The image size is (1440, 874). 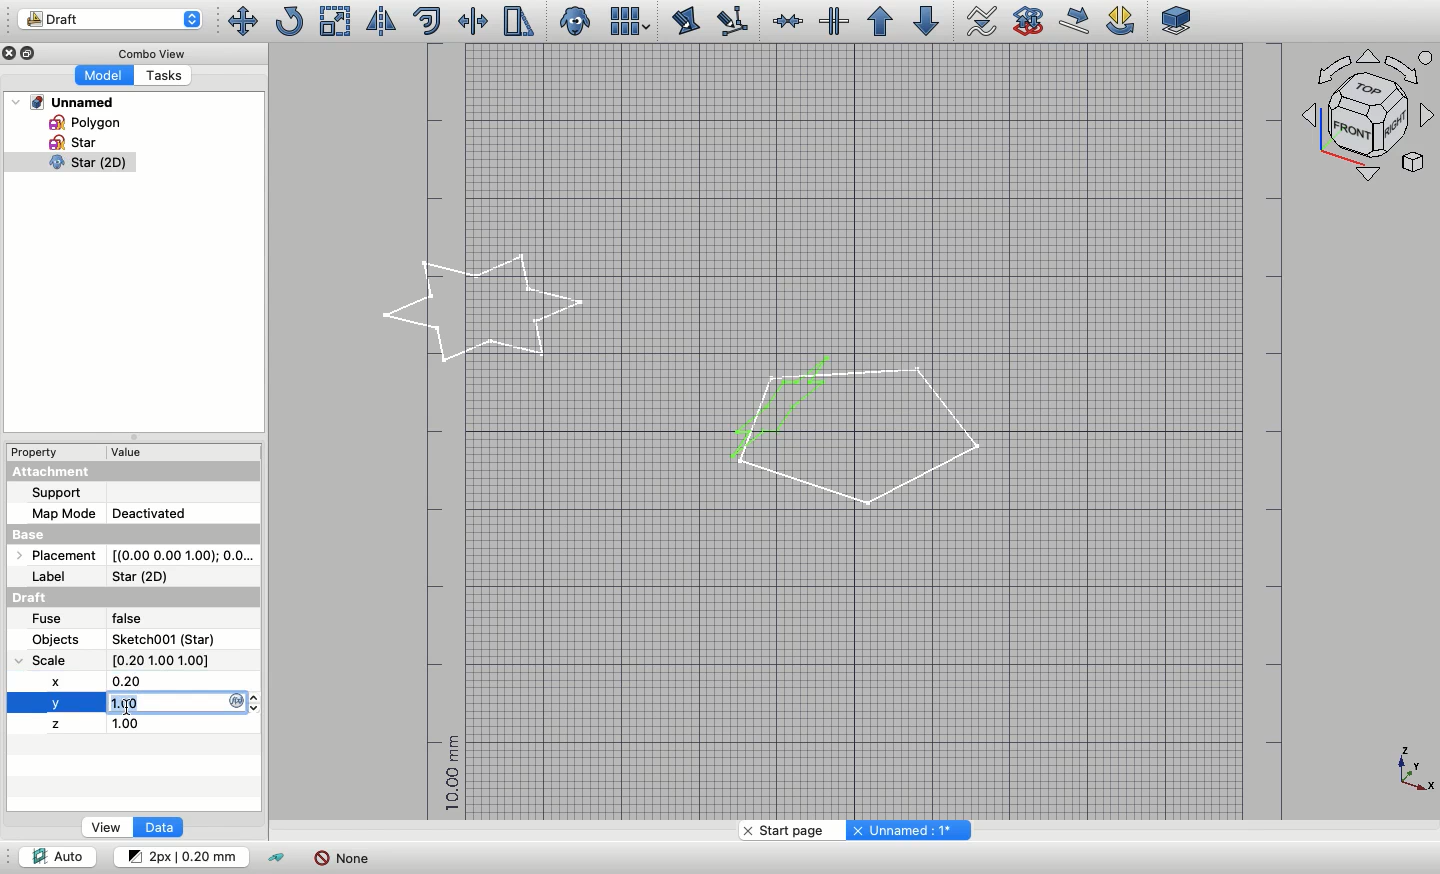 What do you see at coordinates (126, 709) in the screenshot?
I see `Cursor` at bounding box center [126, 709].